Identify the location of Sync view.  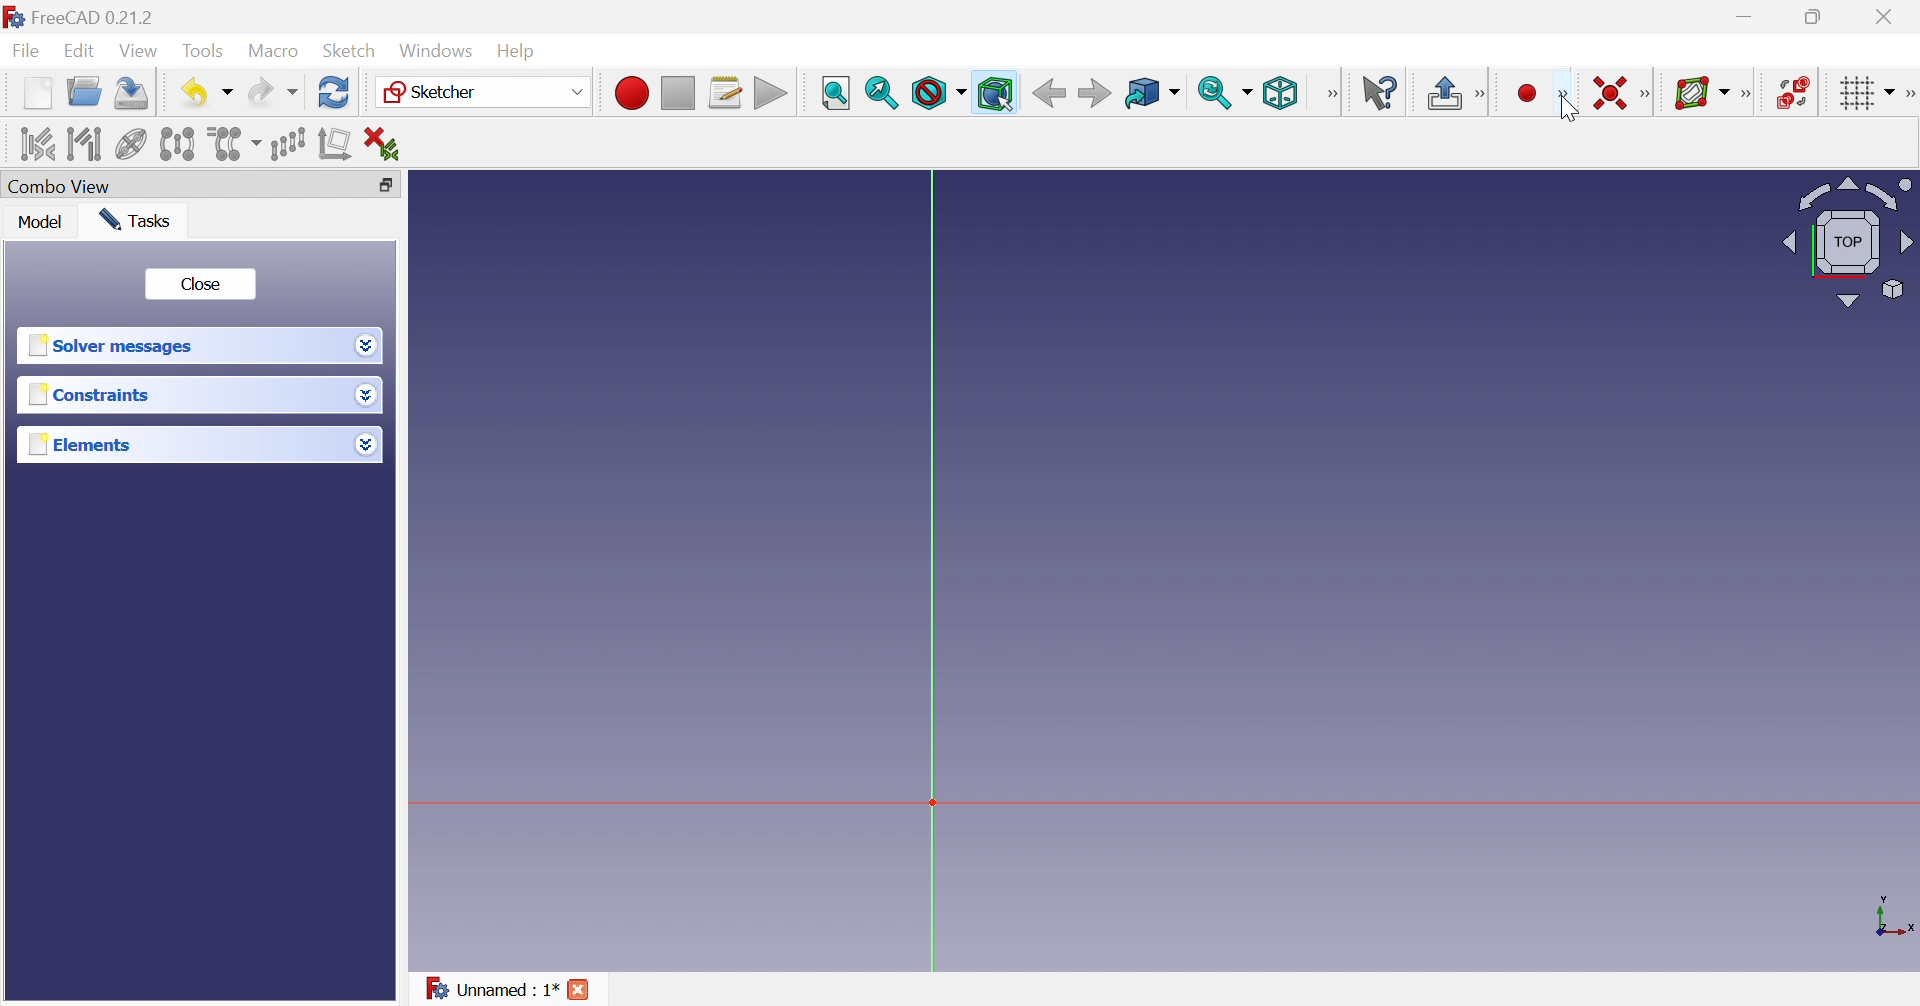
(1226, 93).